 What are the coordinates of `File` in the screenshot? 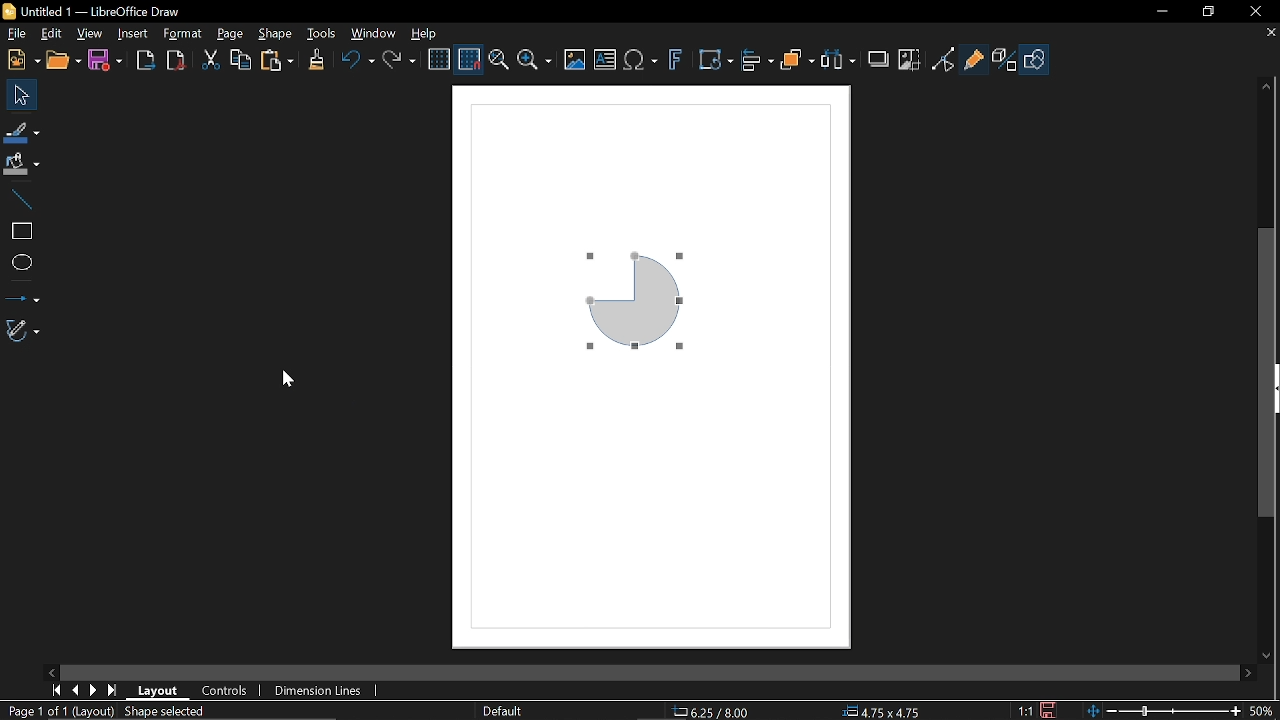 It's located at (14, 35).